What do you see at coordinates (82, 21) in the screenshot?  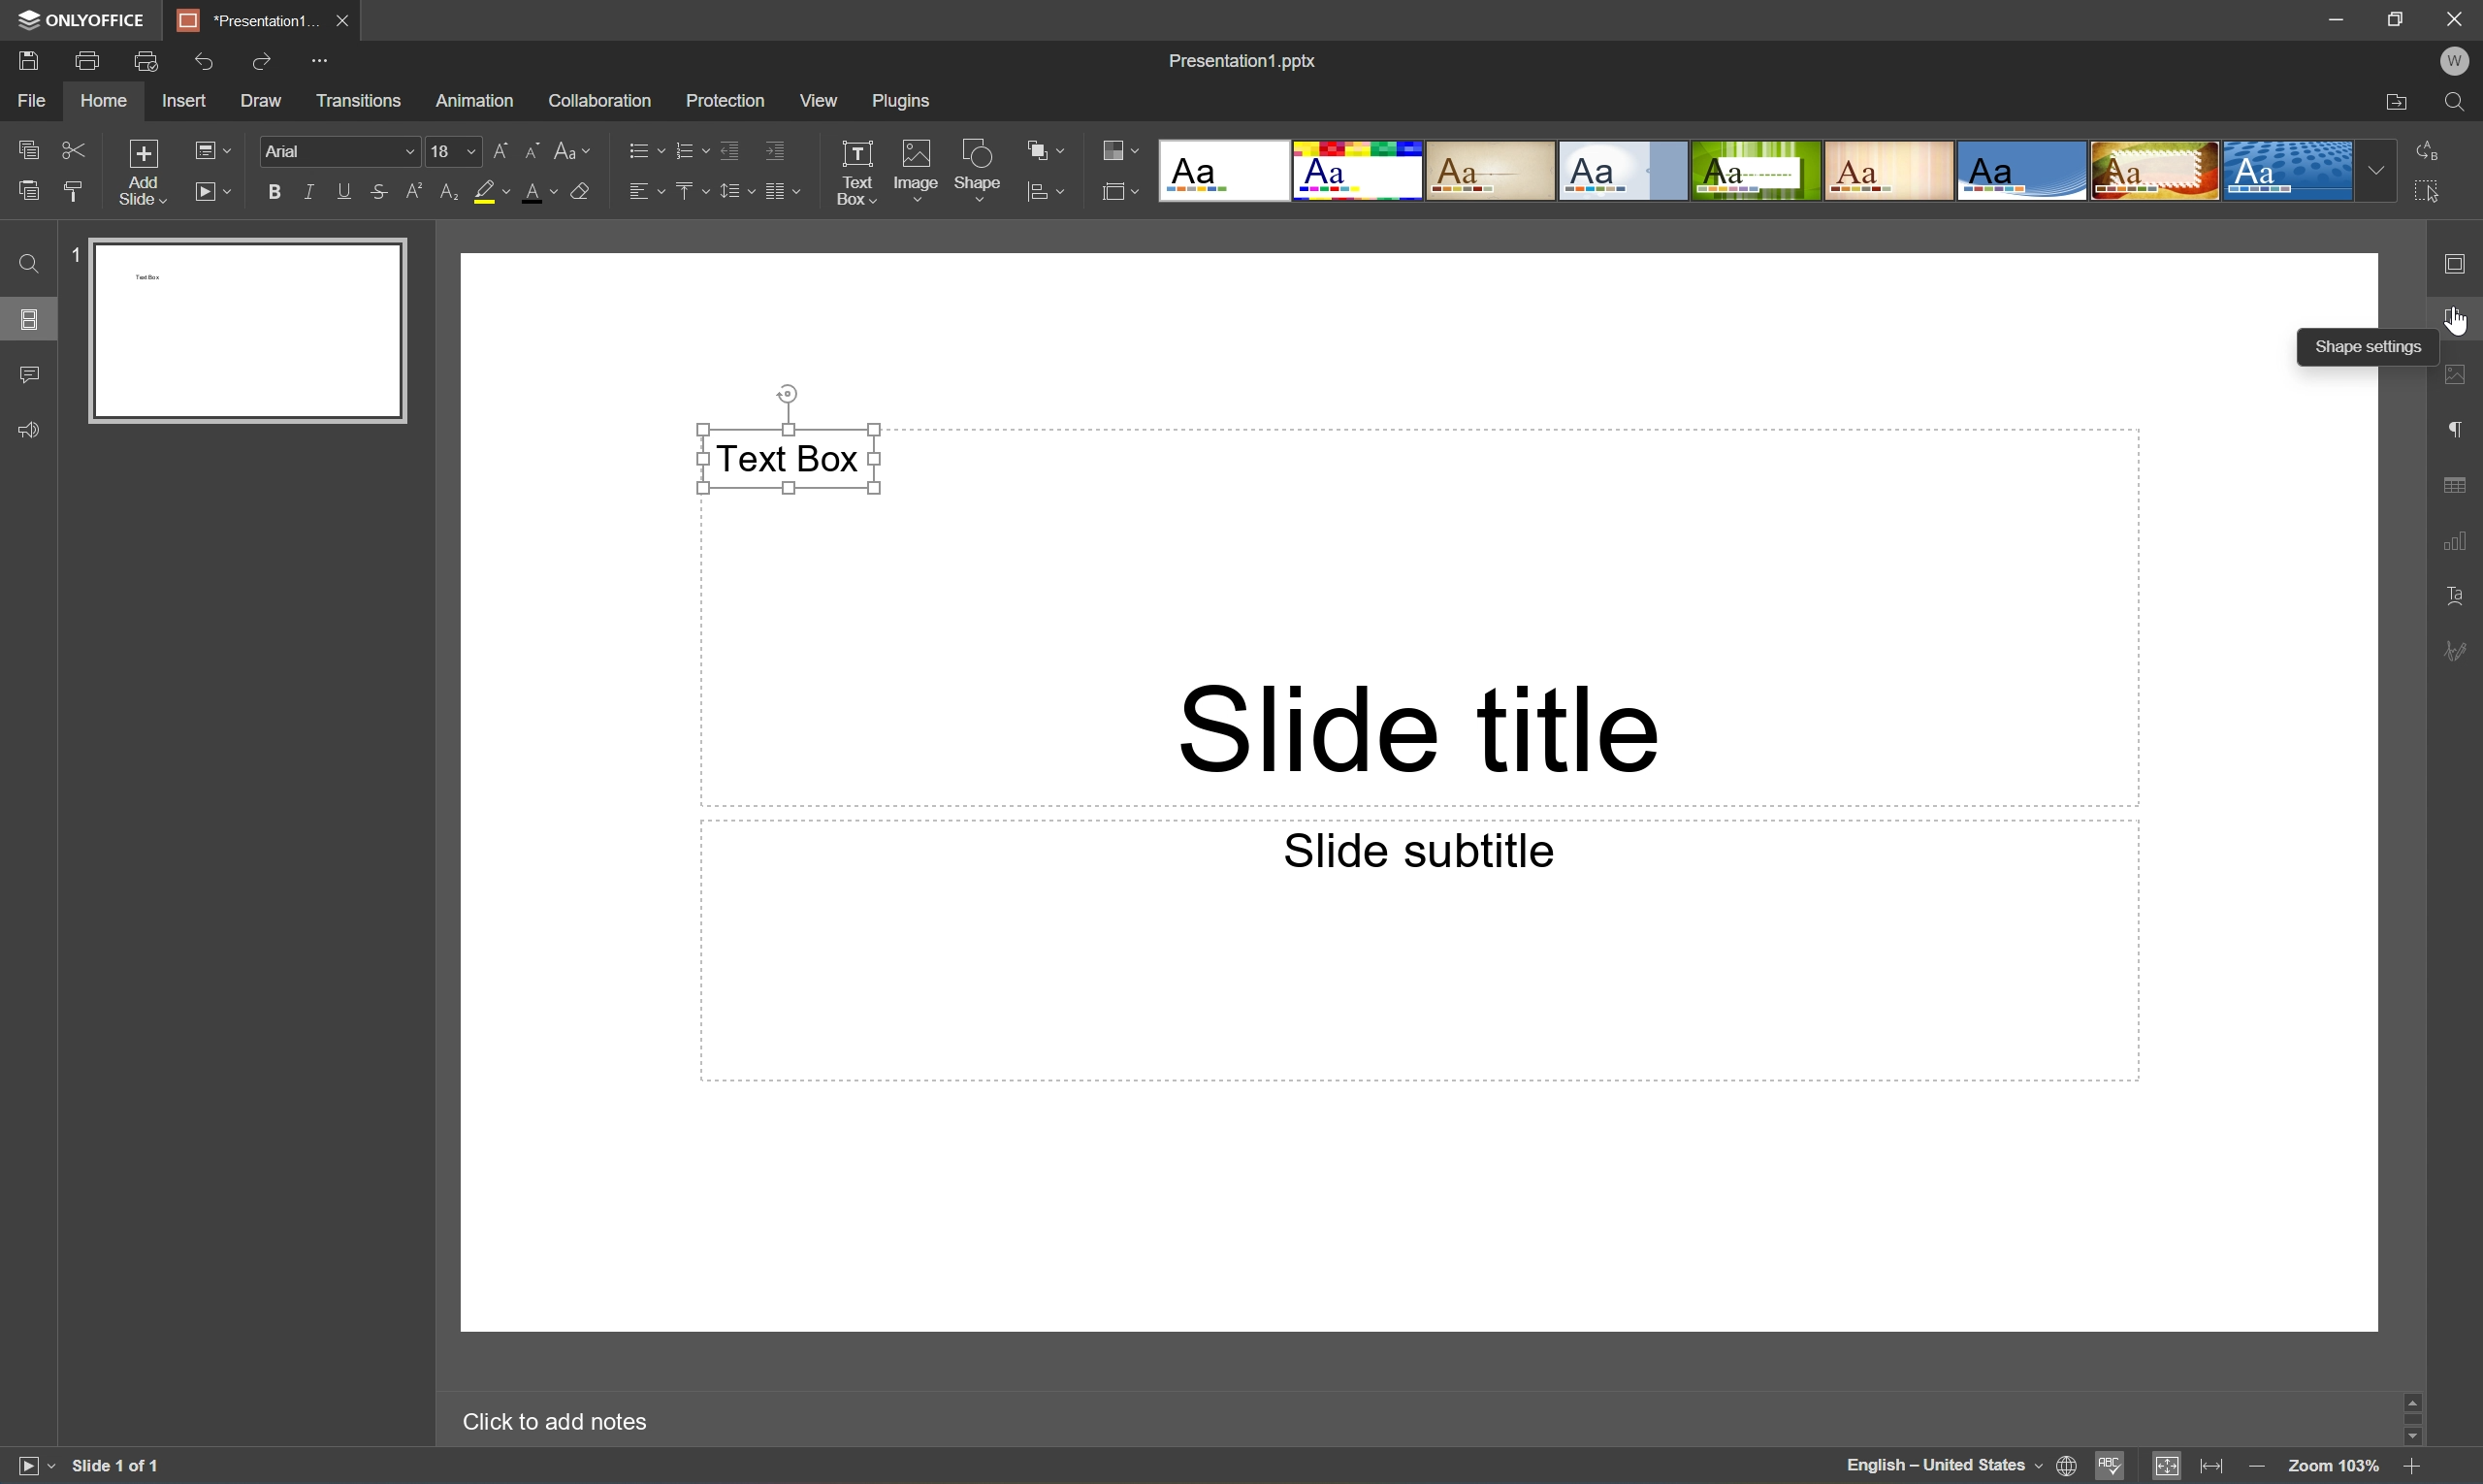 I see `ONLYOFFICE` at bounding box center [82, 21].